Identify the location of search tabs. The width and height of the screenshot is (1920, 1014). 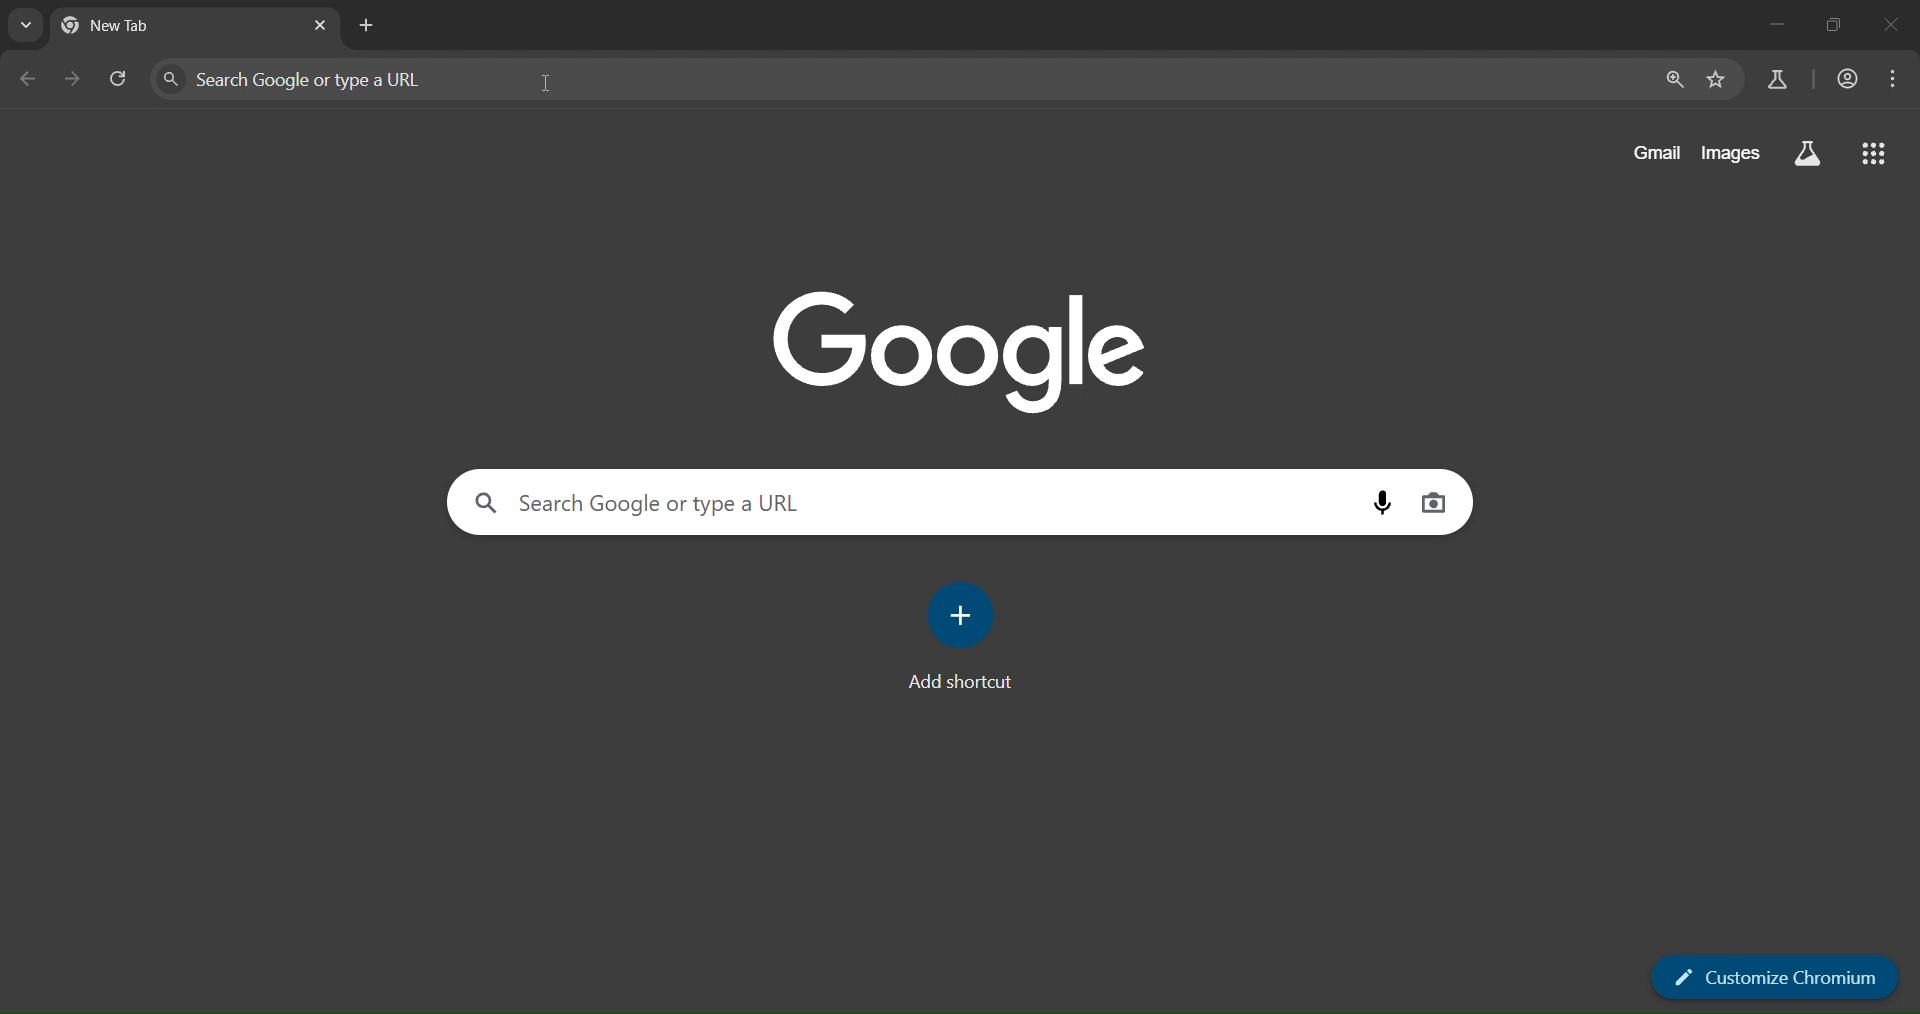
(22, 28).